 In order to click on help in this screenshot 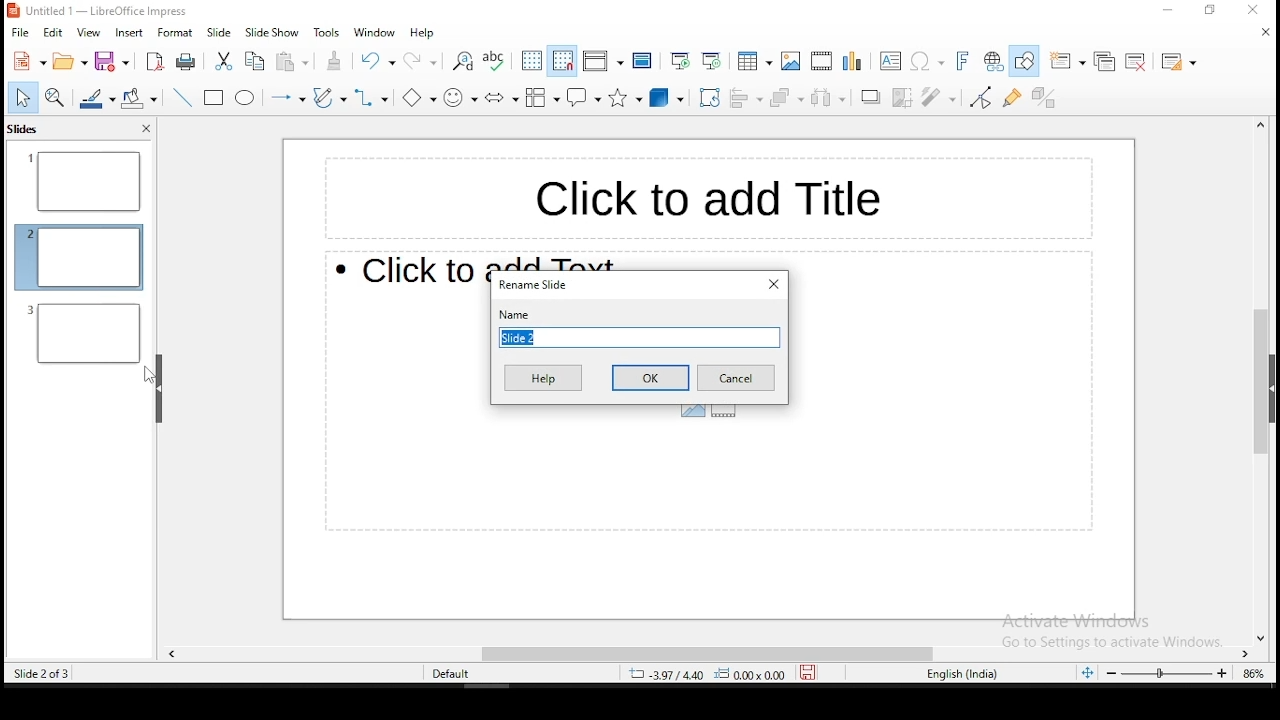, I will do `click(541, 378)`.